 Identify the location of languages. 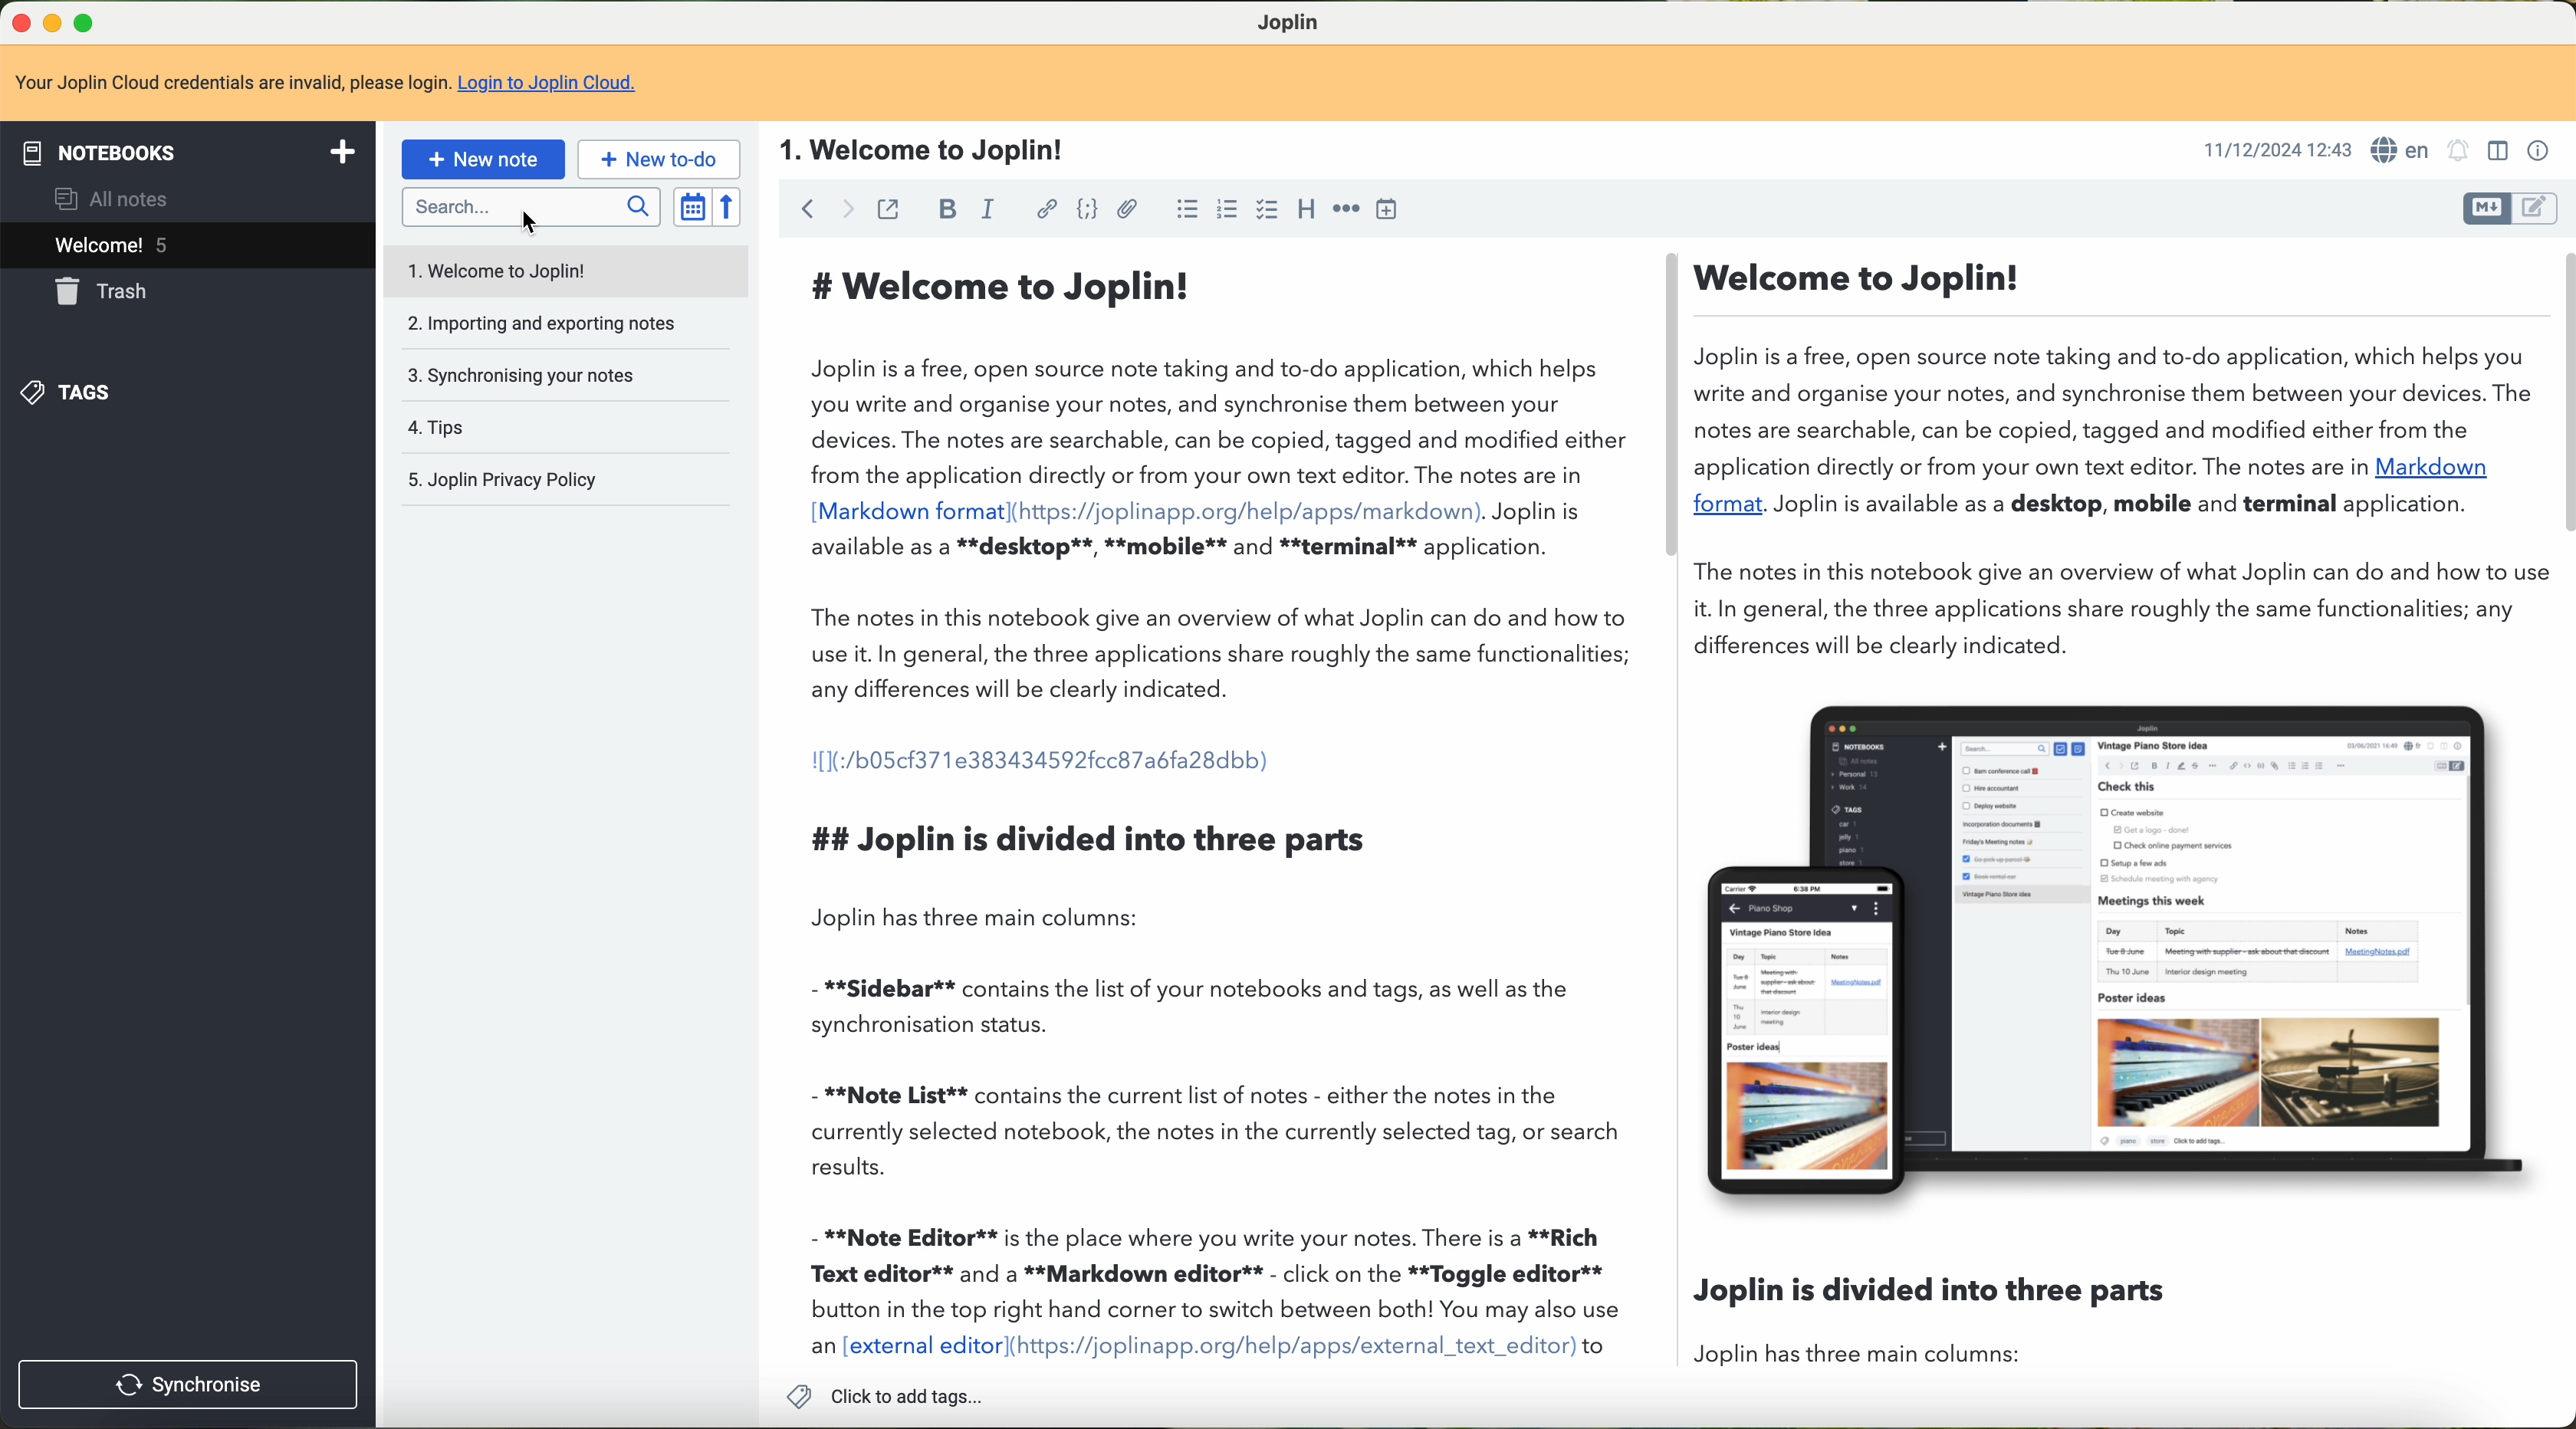
(2402, 151).